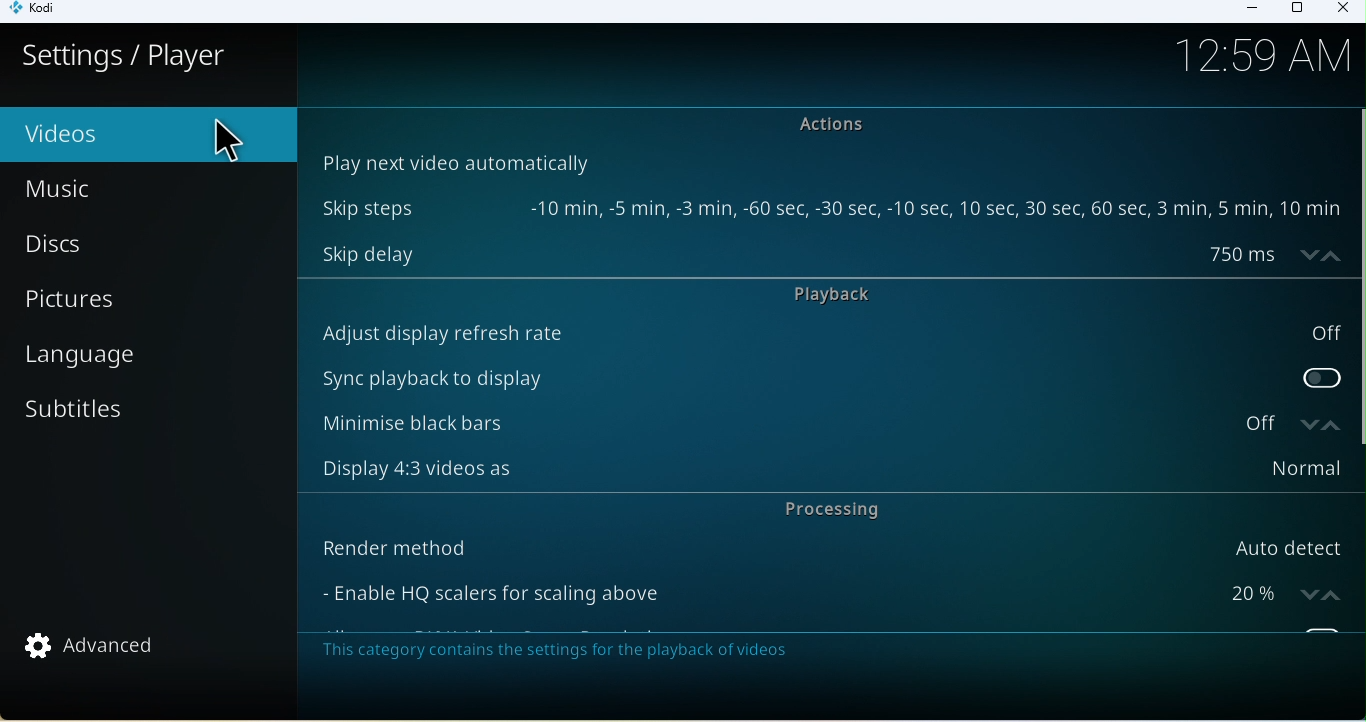  What do you see at coordinates (828, 333) in the screenshot?
I see `Auto display refresh rate` at bounding box center [828, 333].